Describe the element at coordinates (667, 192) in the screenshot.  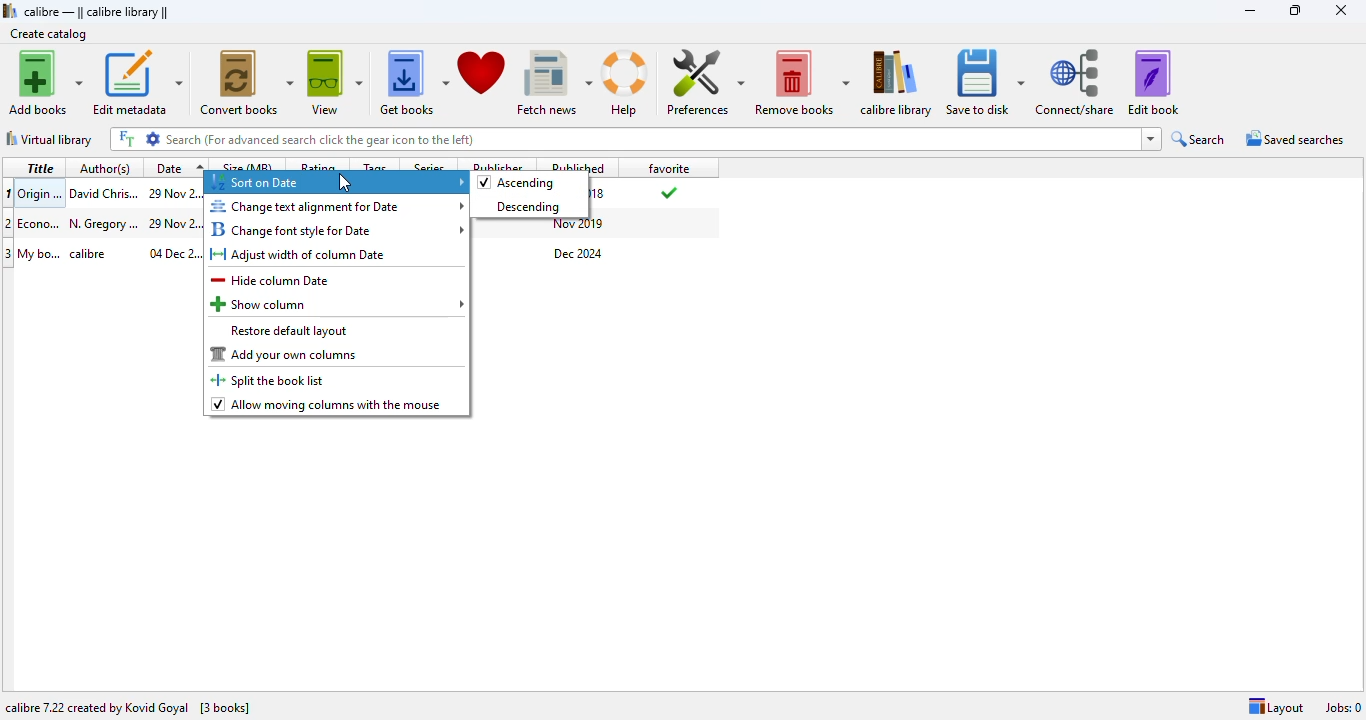
I see `added to favorites` at that location.